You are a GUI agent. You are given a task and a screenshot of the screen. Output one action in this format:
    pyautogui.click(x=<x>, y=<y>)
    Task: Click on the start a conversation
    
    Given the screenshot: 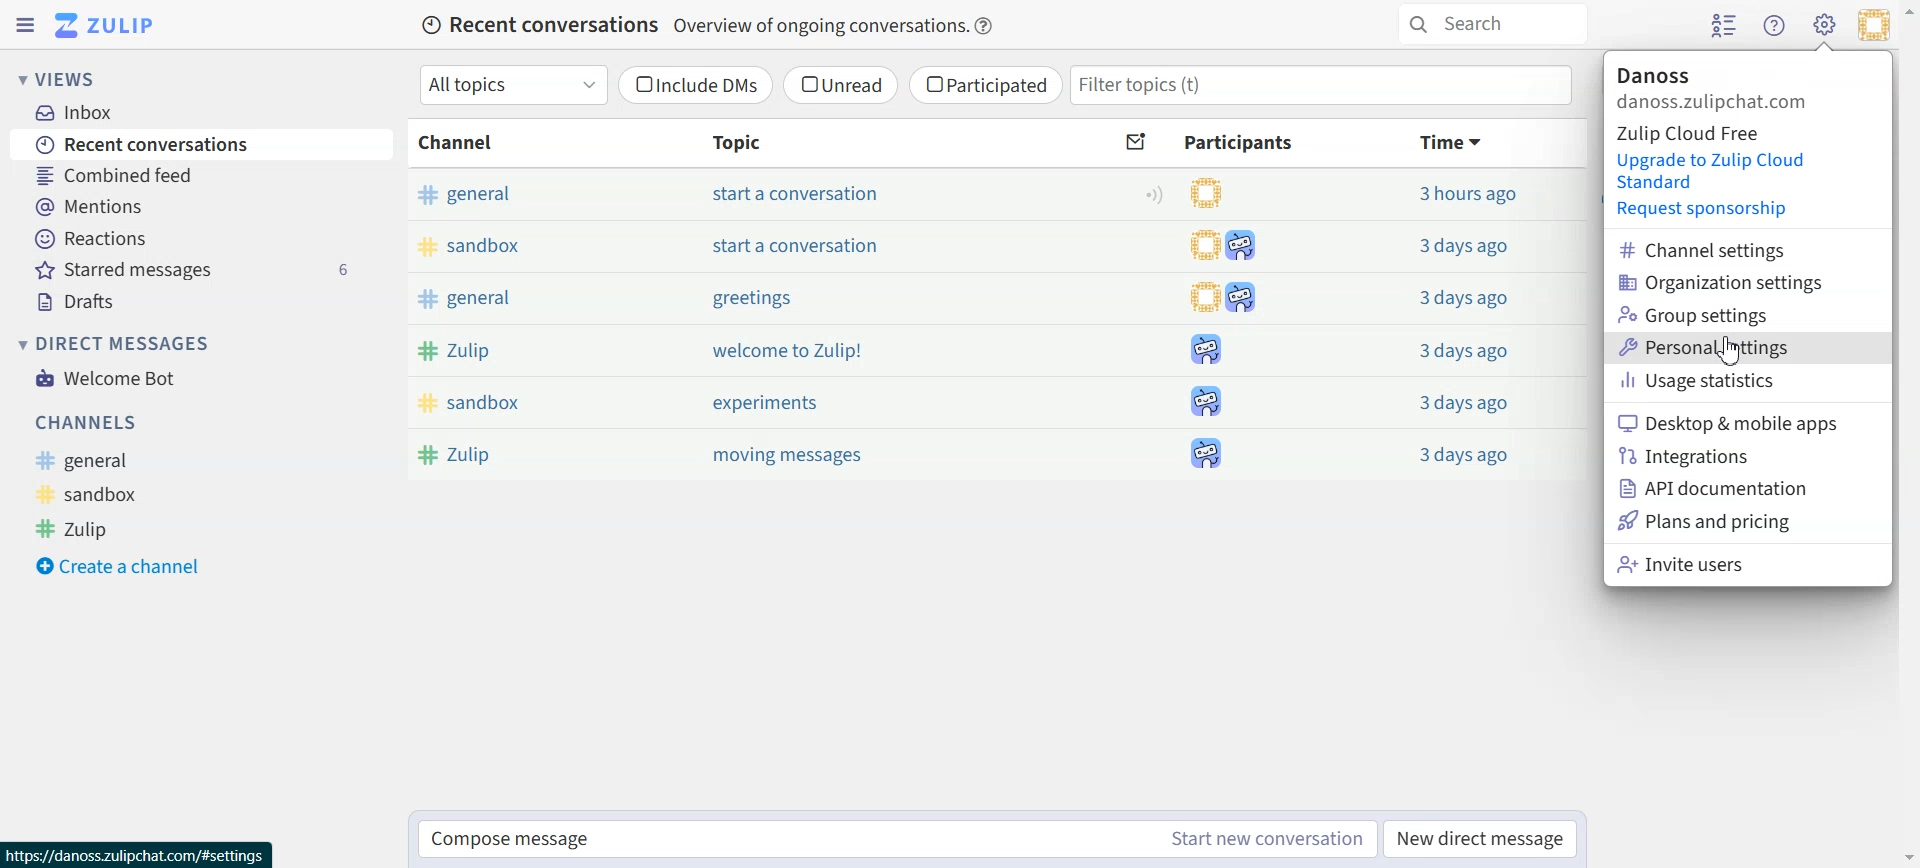 What is the action you would take?
    pyautogui.click(x=805, y=245)
    